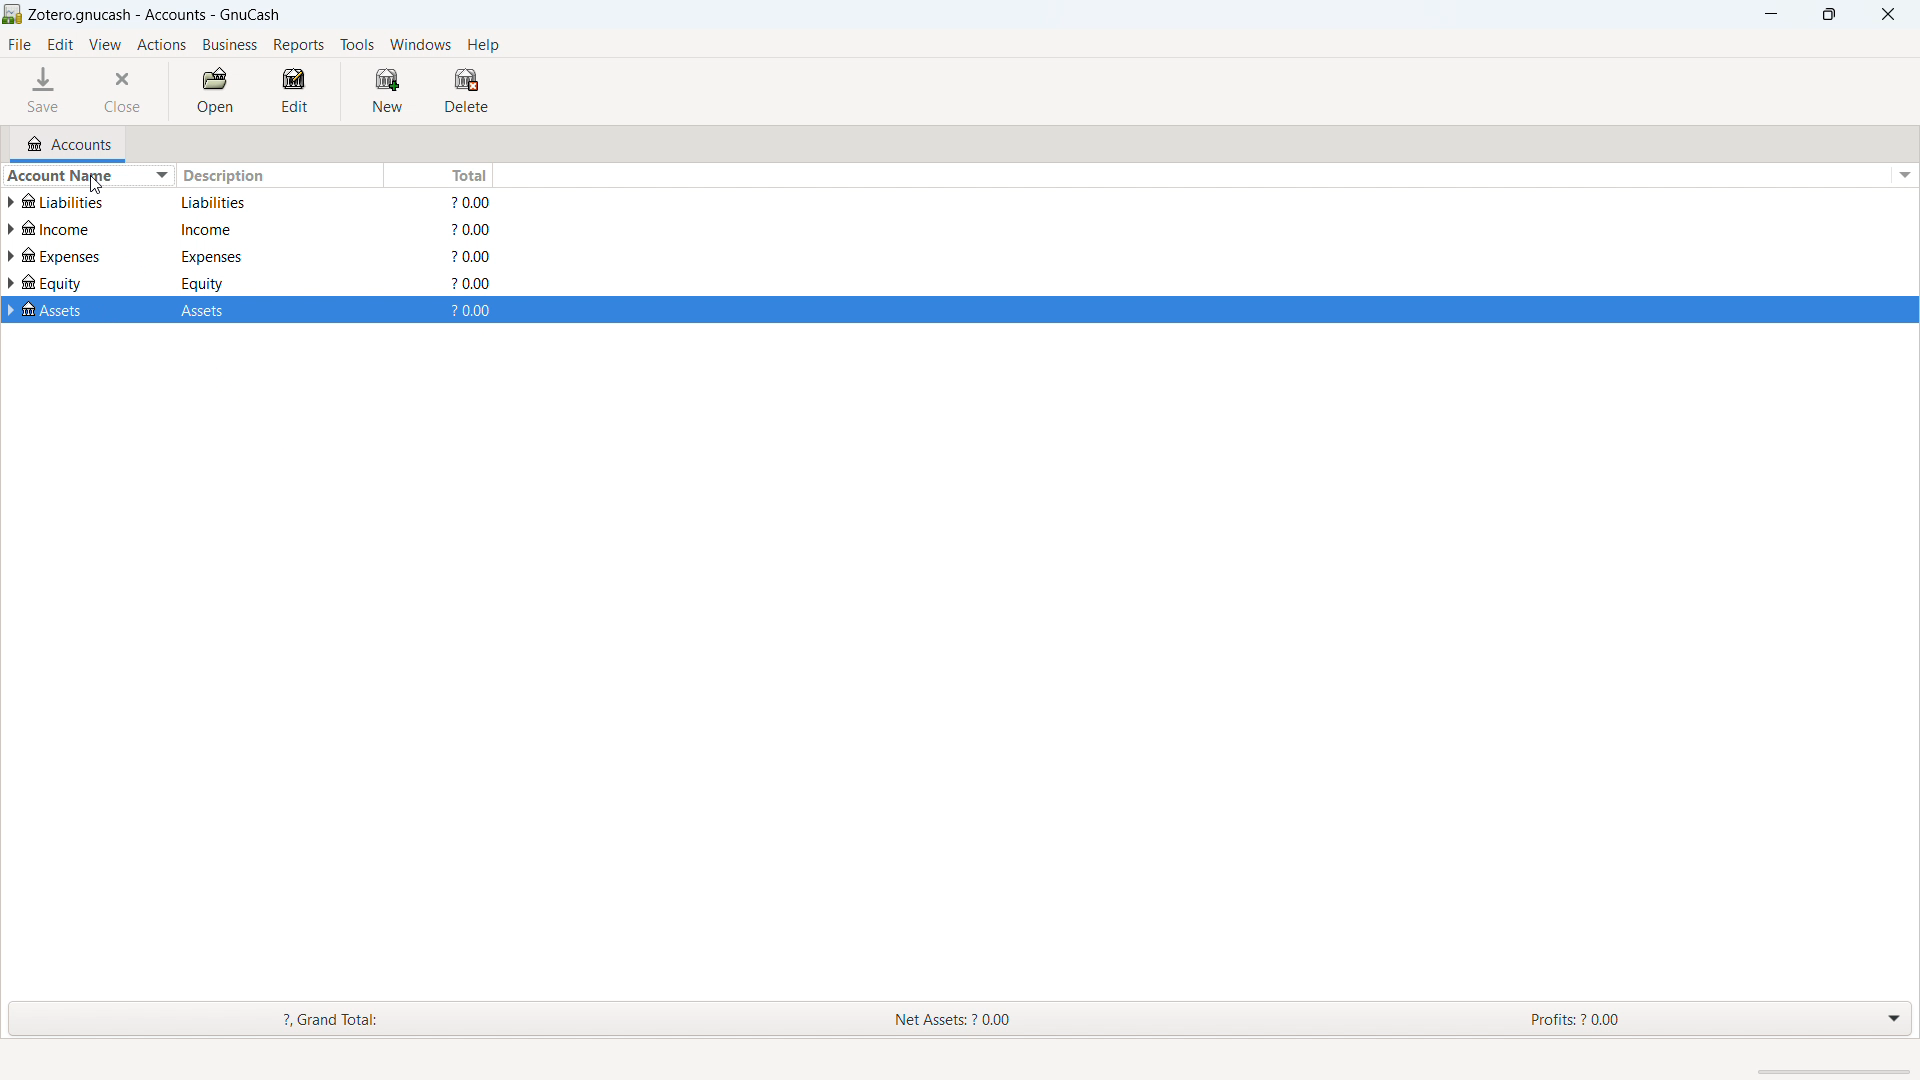  Describe the element at coordinates (484, 45) in the screenshot. I see `help` at that location.